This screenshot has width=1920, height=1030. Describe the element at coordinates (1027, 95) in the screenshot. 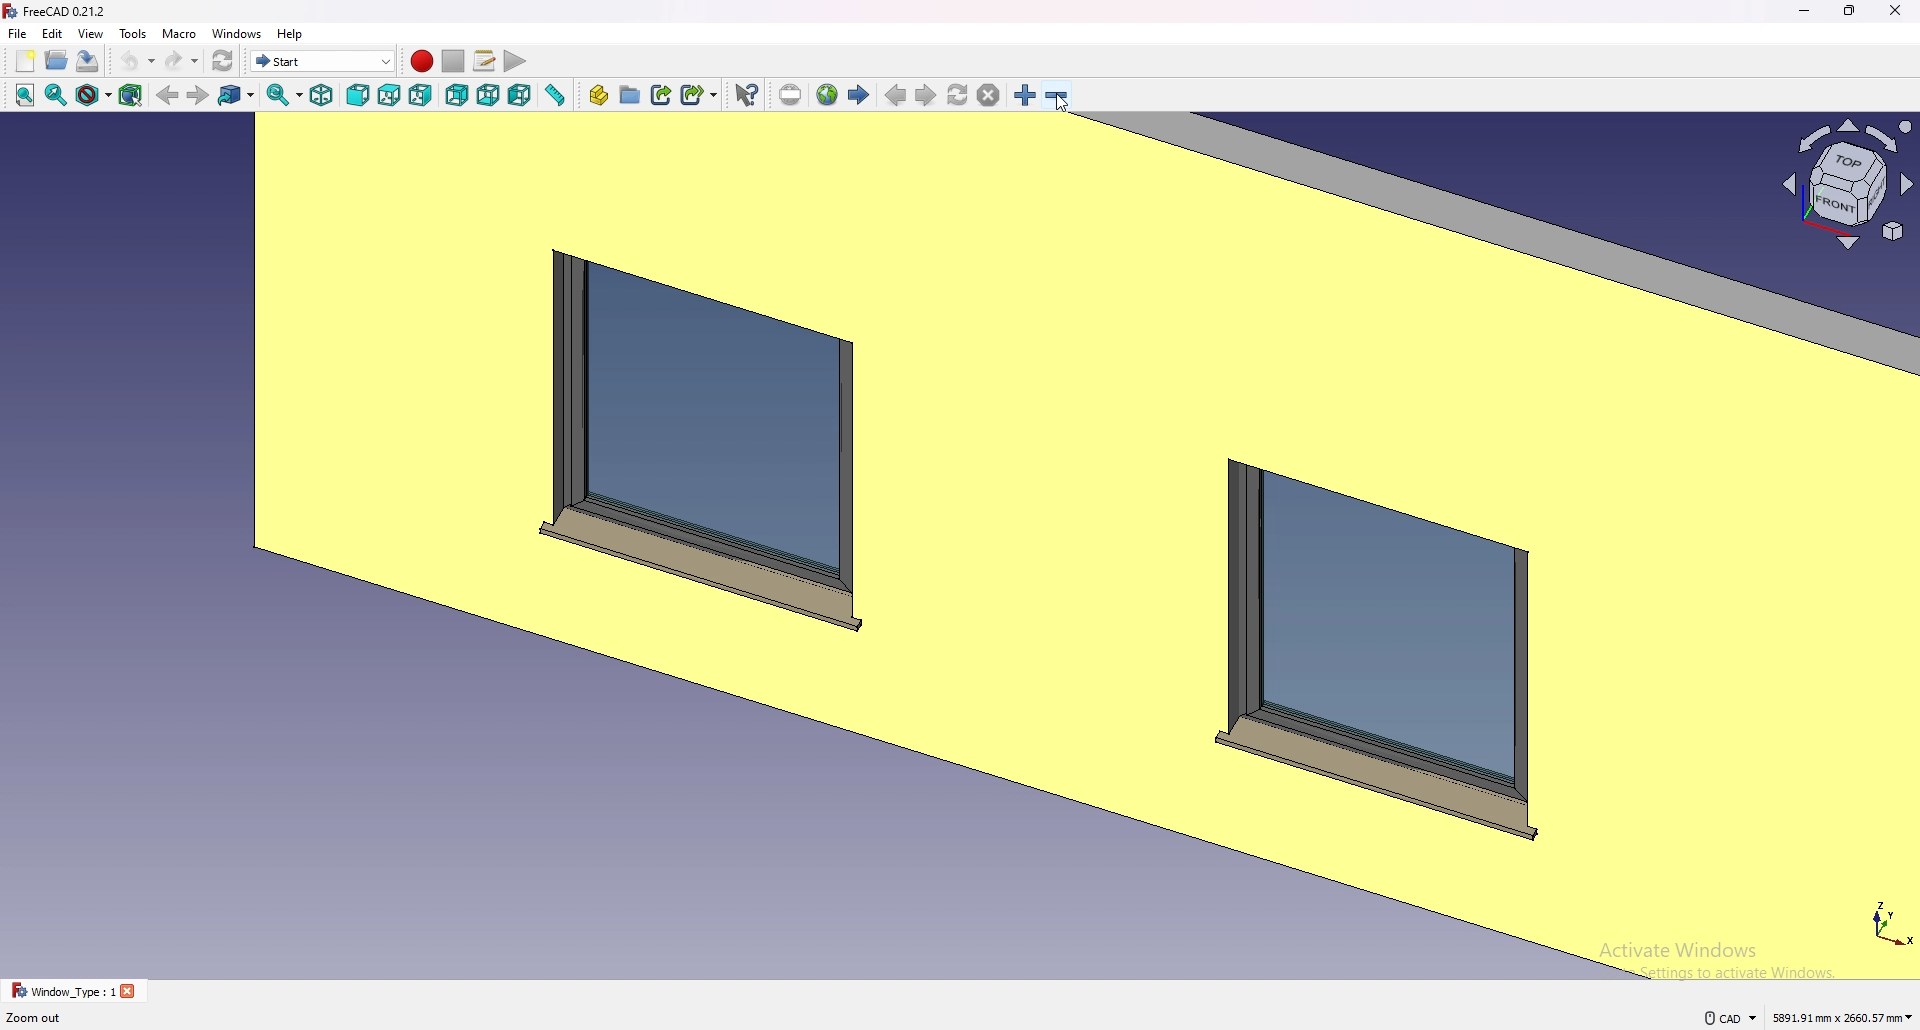

I see `zoom in` at that location.